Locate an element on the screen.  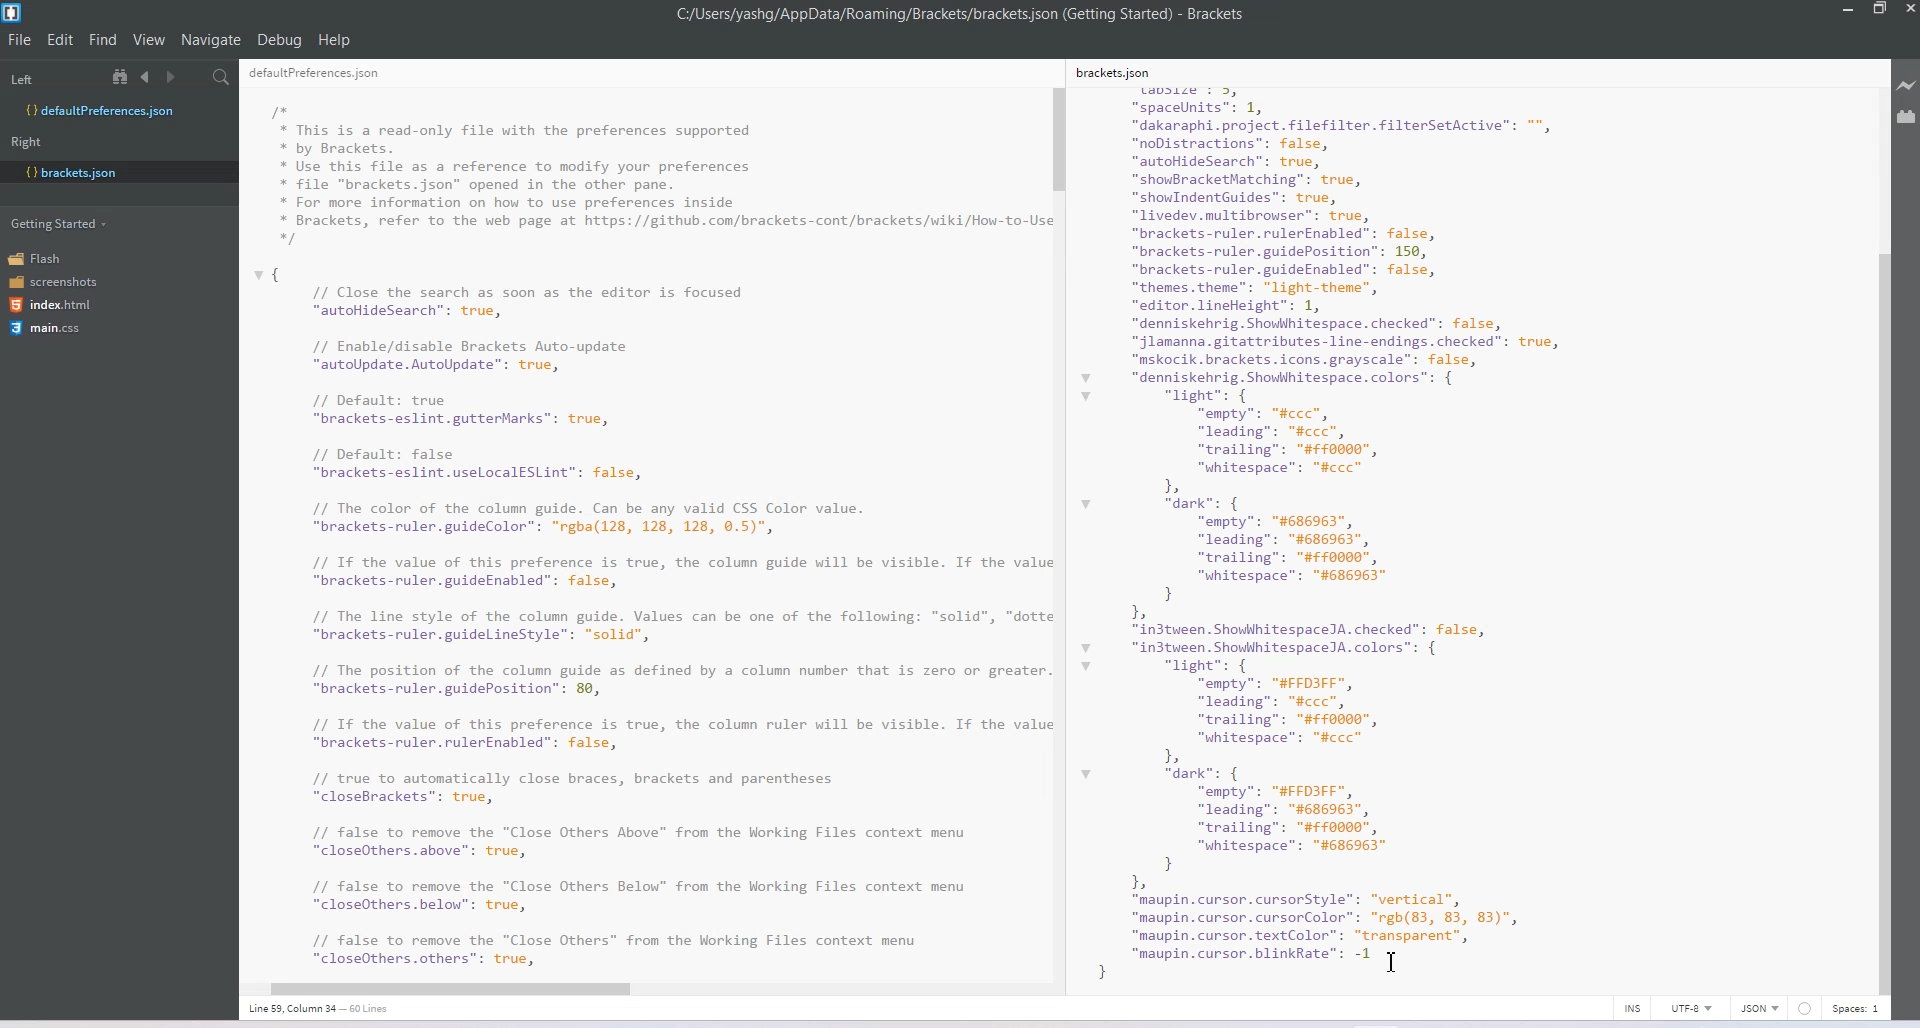
kets. son
size : 3,
“spacelnits": 1,
“dakaraphi.project. filefilter. filterSetActive”: "*,
“noDistractions”: false,
“autohideSearch”: true,
“showBracketMatching”: true,
“showIndentGuides”: true,
“livedev.multibrowser”: true,
“brackets-ruler.rulerEnabled": false,
“brackets-ruler.guidePosition”: 150,
“brackets-ruler.guideEnabled": false,
“themes theme": "light-theme",
“editor. lineHeight": 1,
“denniskehrig. Showhhitespace. checked": false,
“jlamanna.gitattributes-line-endings. checked": true,
“mskocik.brackets.icons.grayscale": false,
“denniskehrig. Showhitespace. colors”: {
“light”: {
“empty”: "#ccc”,
“leading”: "#ccc”,
“trailing”: "#0000",
“whitespace”: "#ccc”
b
“dark”: {
“empty”: "#686963",
["leading”: "#686963",
“trailing”: "#0000",
“whitespace”: "#686963"
}
Ia
“in3tween. ShowhhitespaceJA. checked": false,
“in3tween. ShowhhitespaceJA. colors”: {
“light”: {
“empty”: "#FFDIFF",
“leading”: "#ccc”,
“trailing”: "#0000",
“whitespace”: "#ccc”
bh
“dark”: {
“empty”: "#FFDIFF",
“leading”: "#686963",
“trailing”: "#0000",
“whitespace”: "#686963"
}
b
“maupin. cursor. cursorStyle”: “vertical”,
“maupin. cursor. cursorColor™: "rgh(83, 83, 83)",
“maupin.cursor.textColor”: “transparent”,
“maupin. cursor. blinkRate": 1000 |
: is located at coordinates (1366, 521).